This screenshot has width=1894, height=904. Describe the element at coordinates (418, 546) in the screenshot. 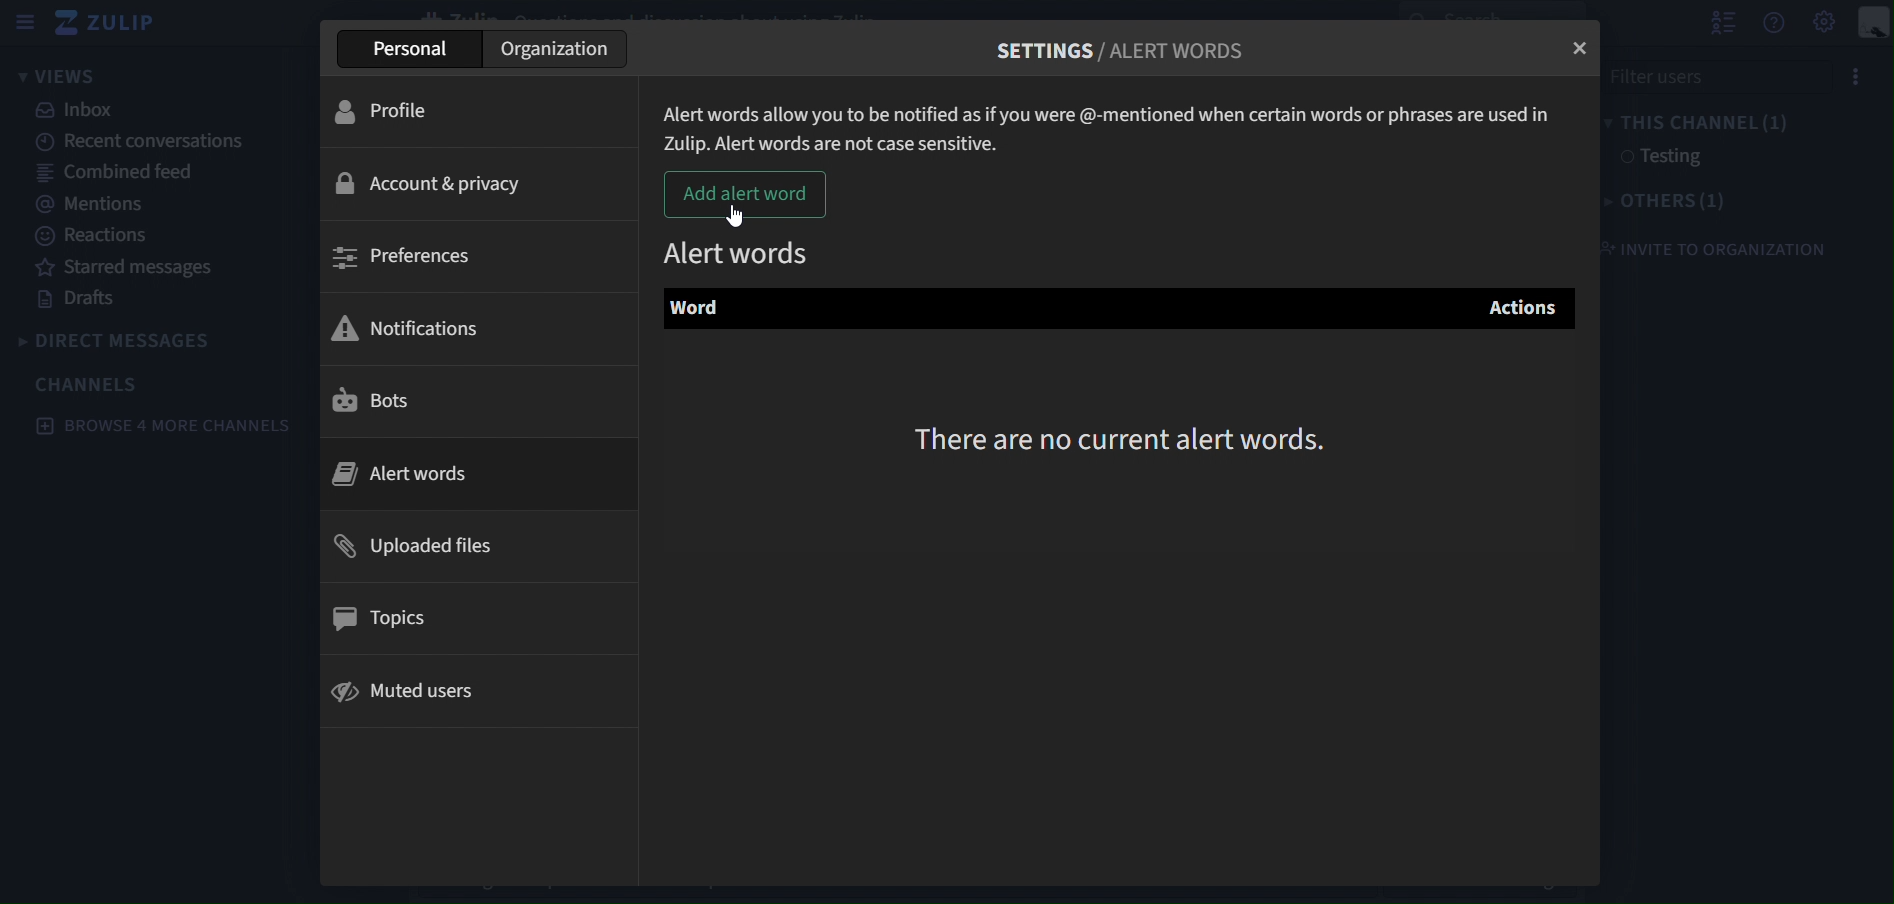

I see `uploaded files` at that location.